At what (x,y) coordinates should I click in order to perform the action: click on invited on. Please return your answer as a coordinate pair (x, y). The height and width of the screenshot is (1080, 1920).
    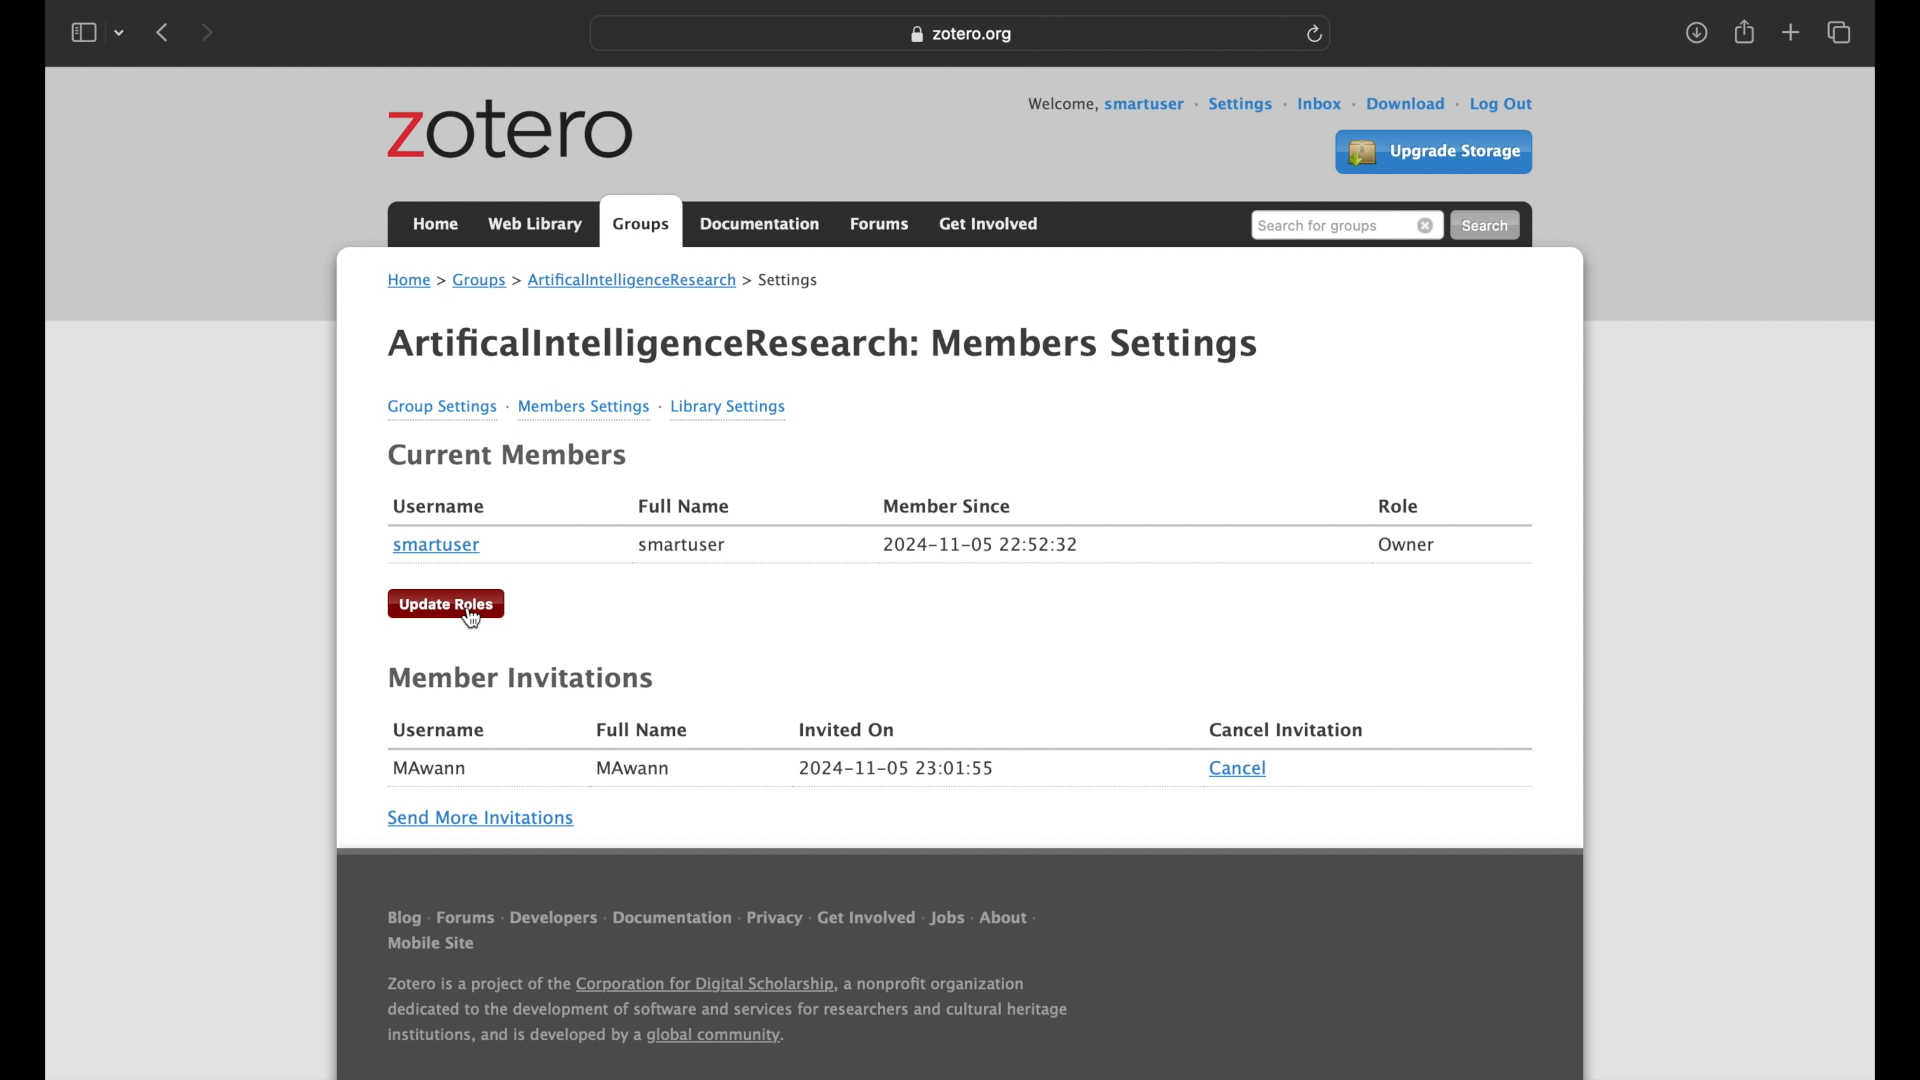
    Looking at the image, I should click on (848, 730).